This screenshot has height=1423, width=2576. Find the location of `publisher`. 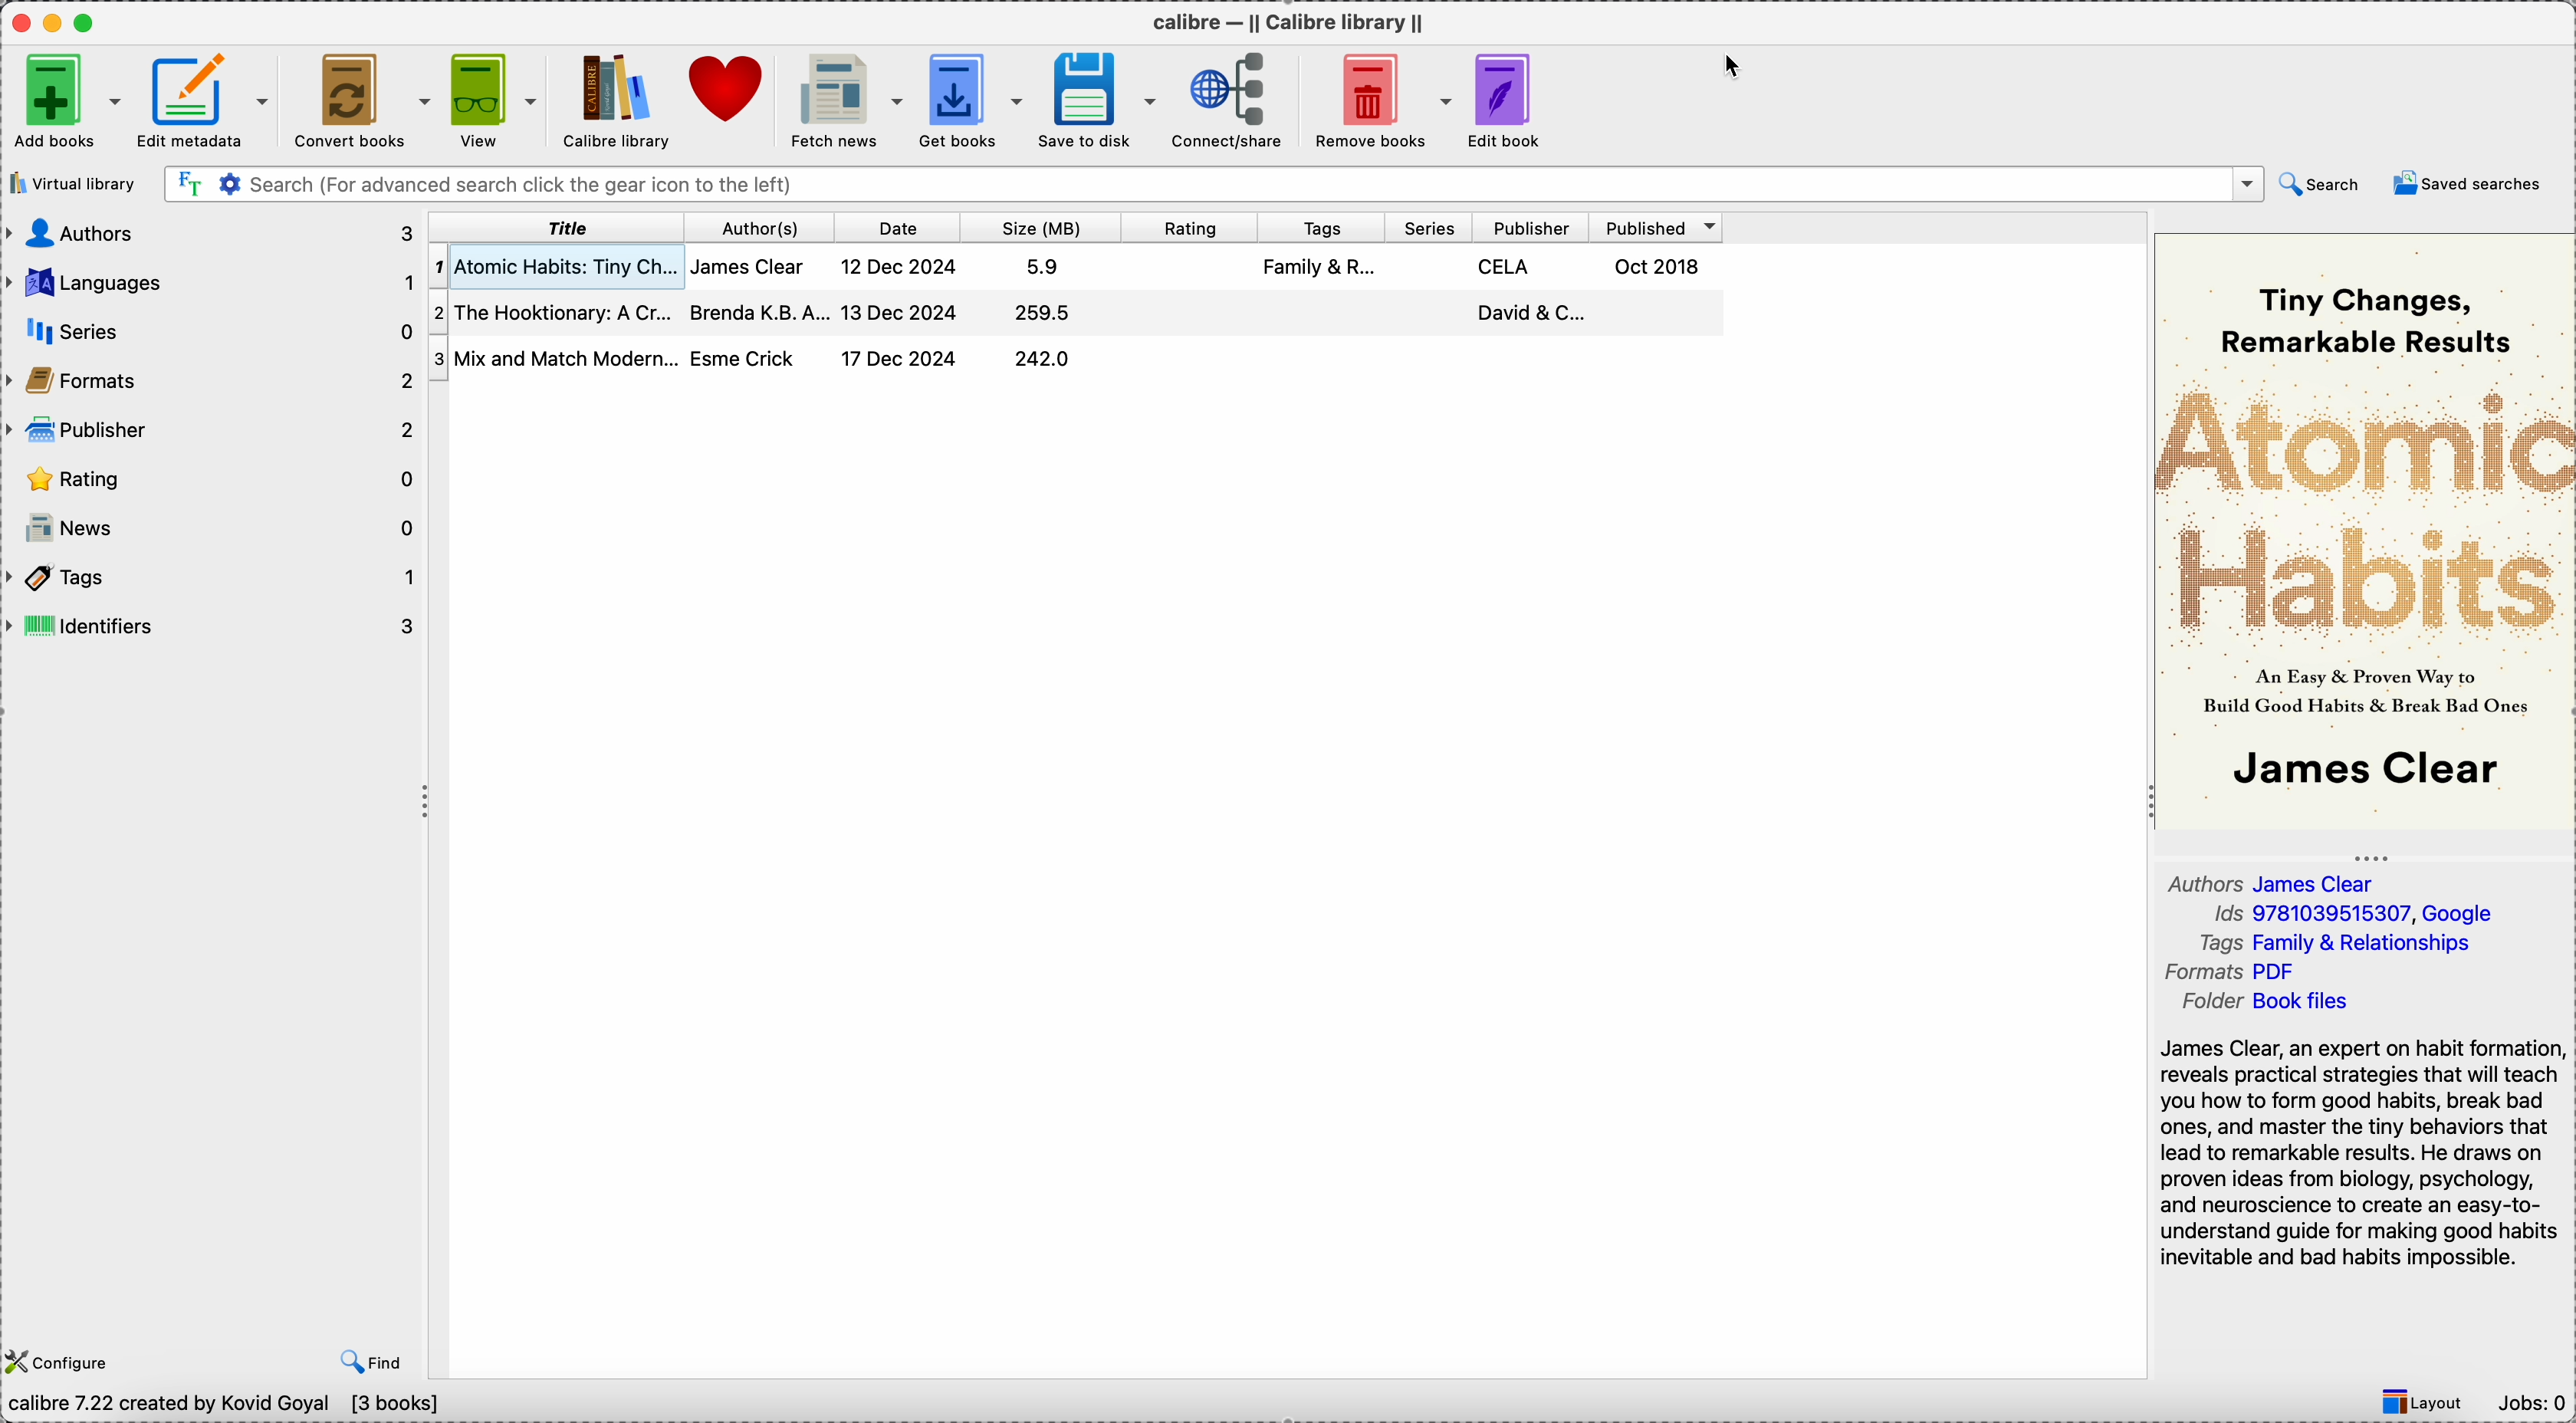

publisher is located at coordinates (1531, 225).